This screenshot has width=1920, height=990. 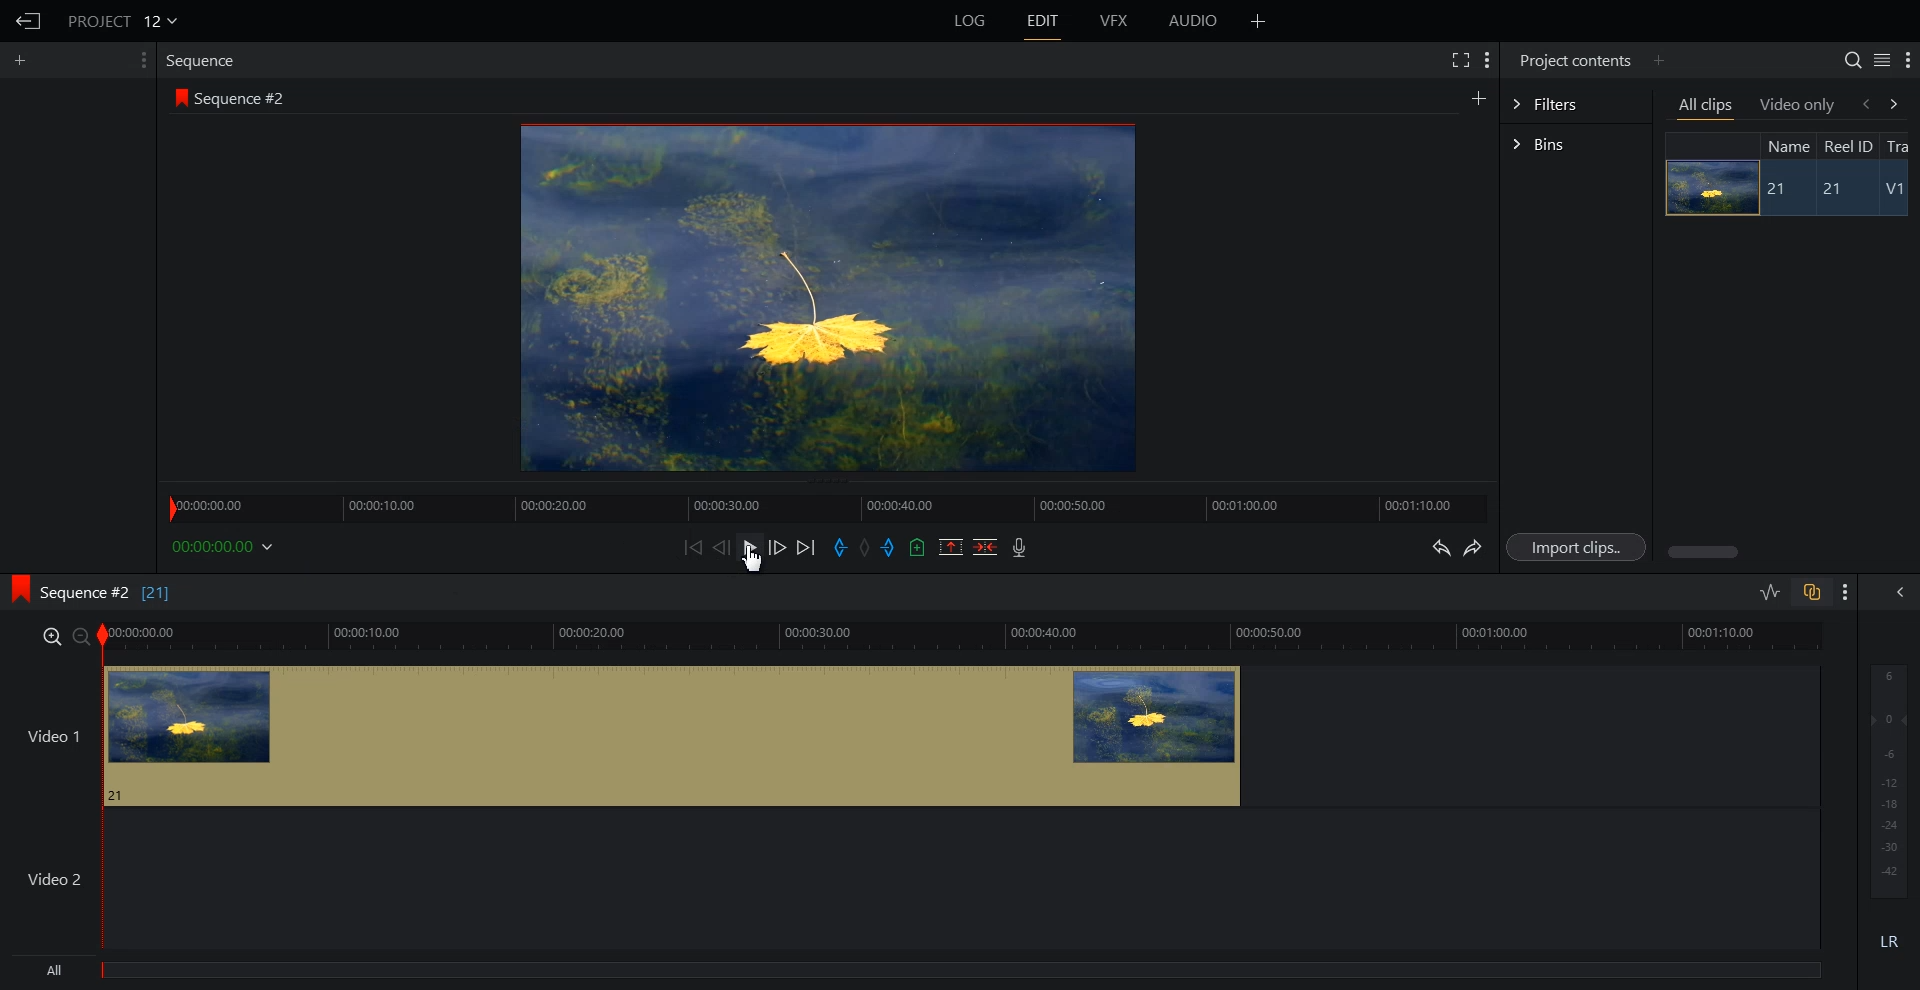 I want to click on Undo, so click(x=1438, y=548).